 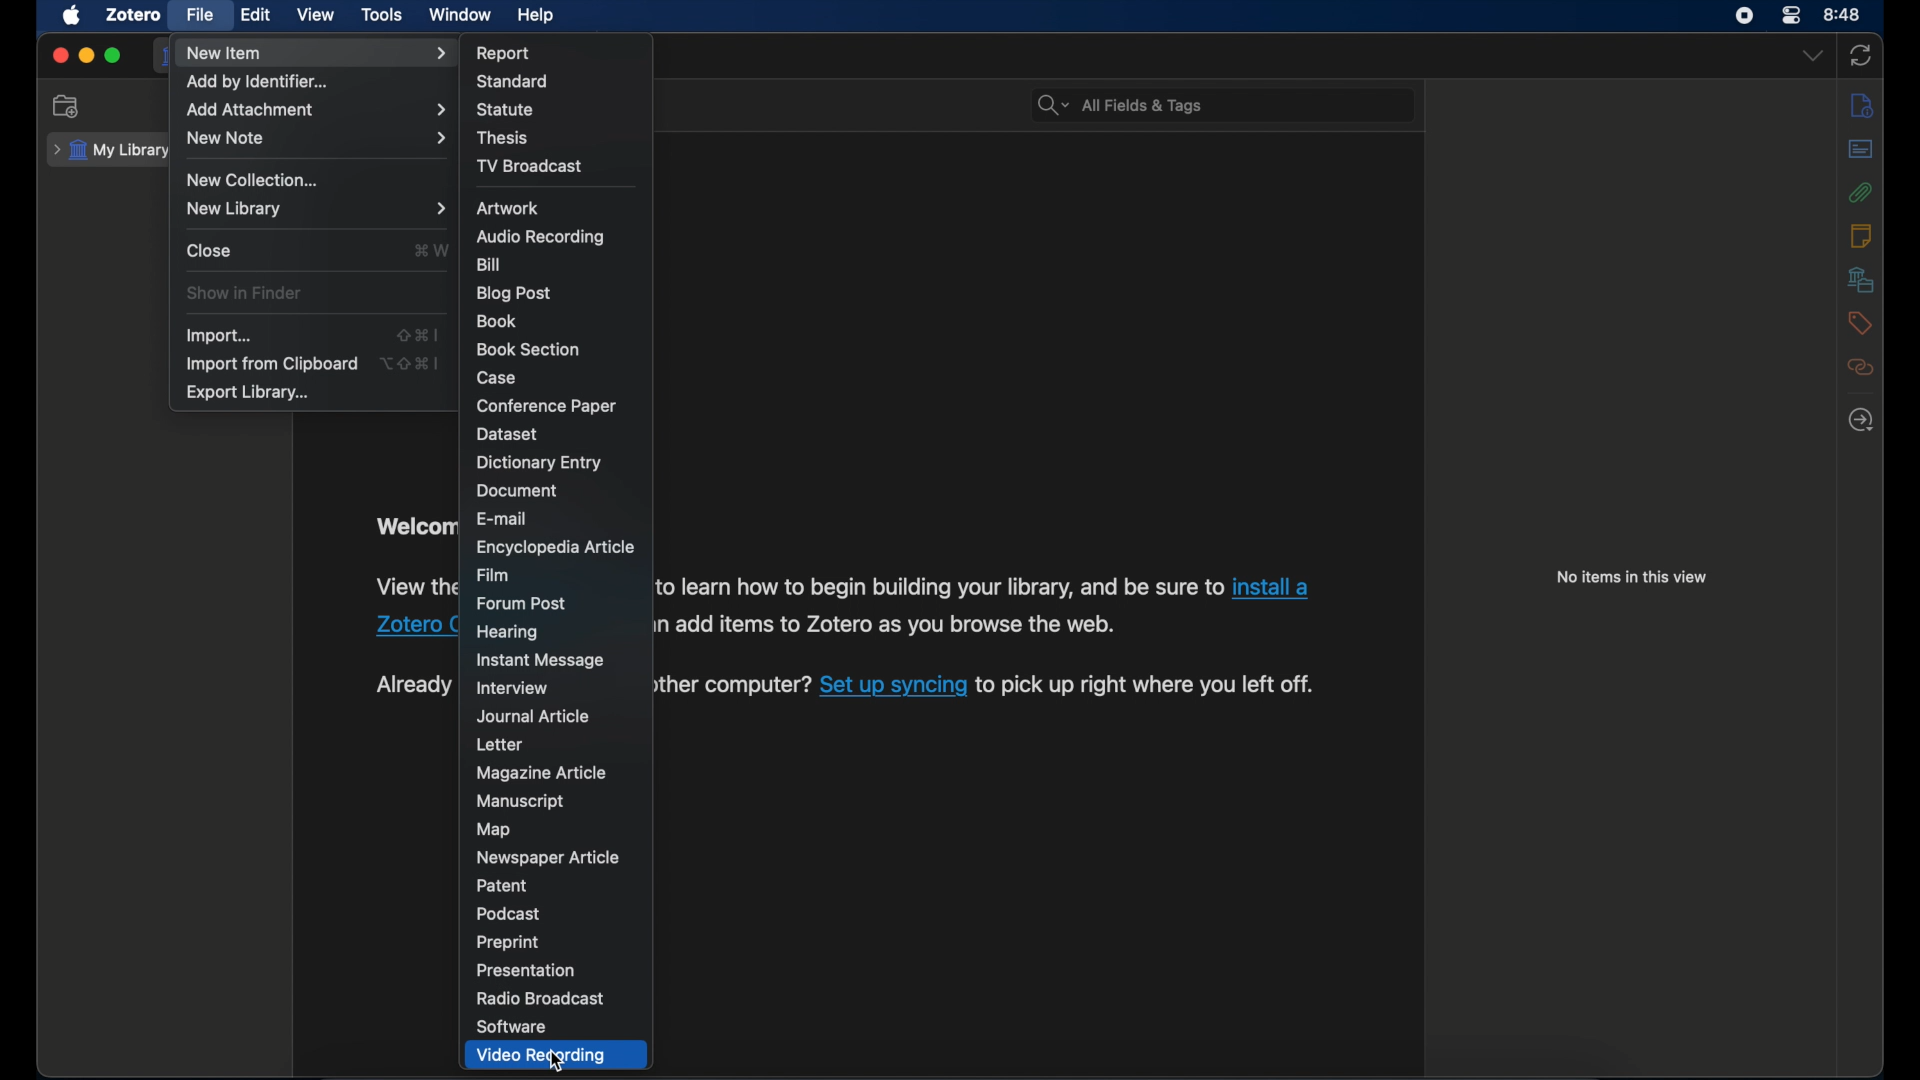 What do you see at coordinates (314, 15) in the screenshot?
I see `view` at bounding box center [314, 15].